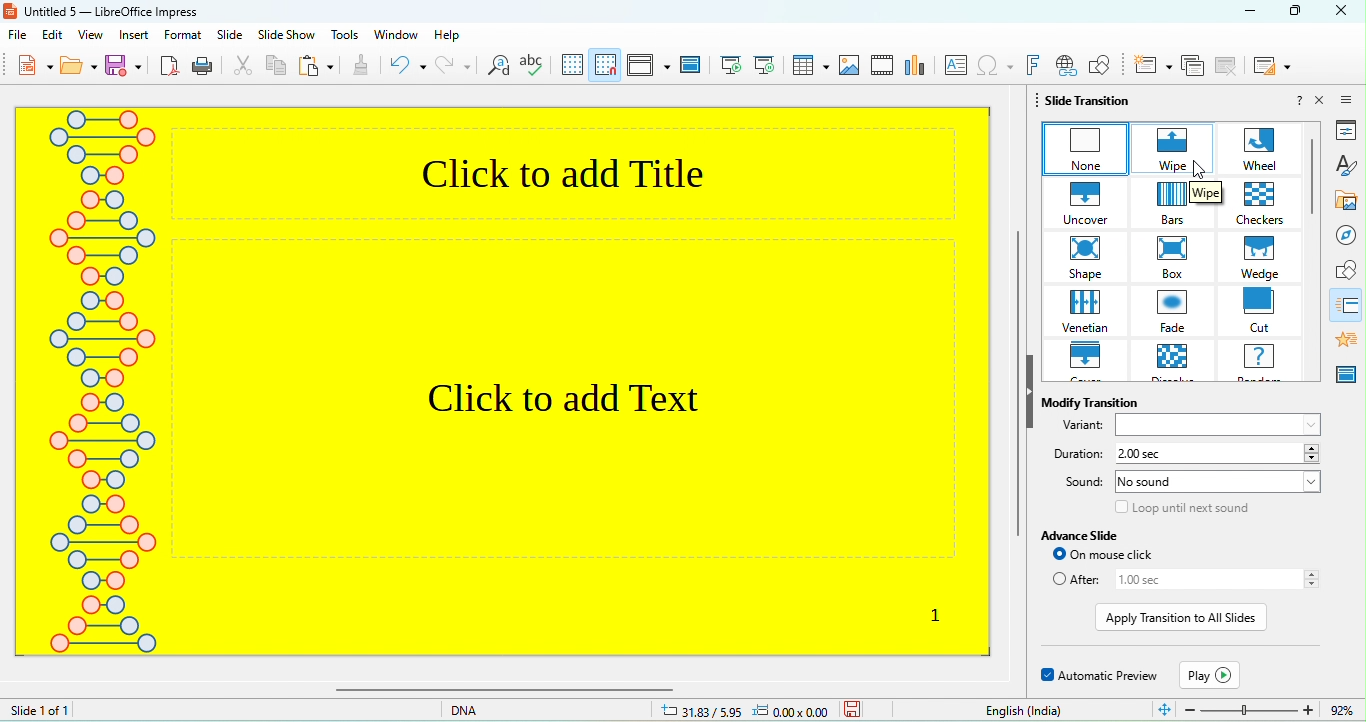 This screenshot has height=722, width=1366. Describe the element at coordinates (1193, 67) in the screenshot. I see `duplicate slide ` at that location.